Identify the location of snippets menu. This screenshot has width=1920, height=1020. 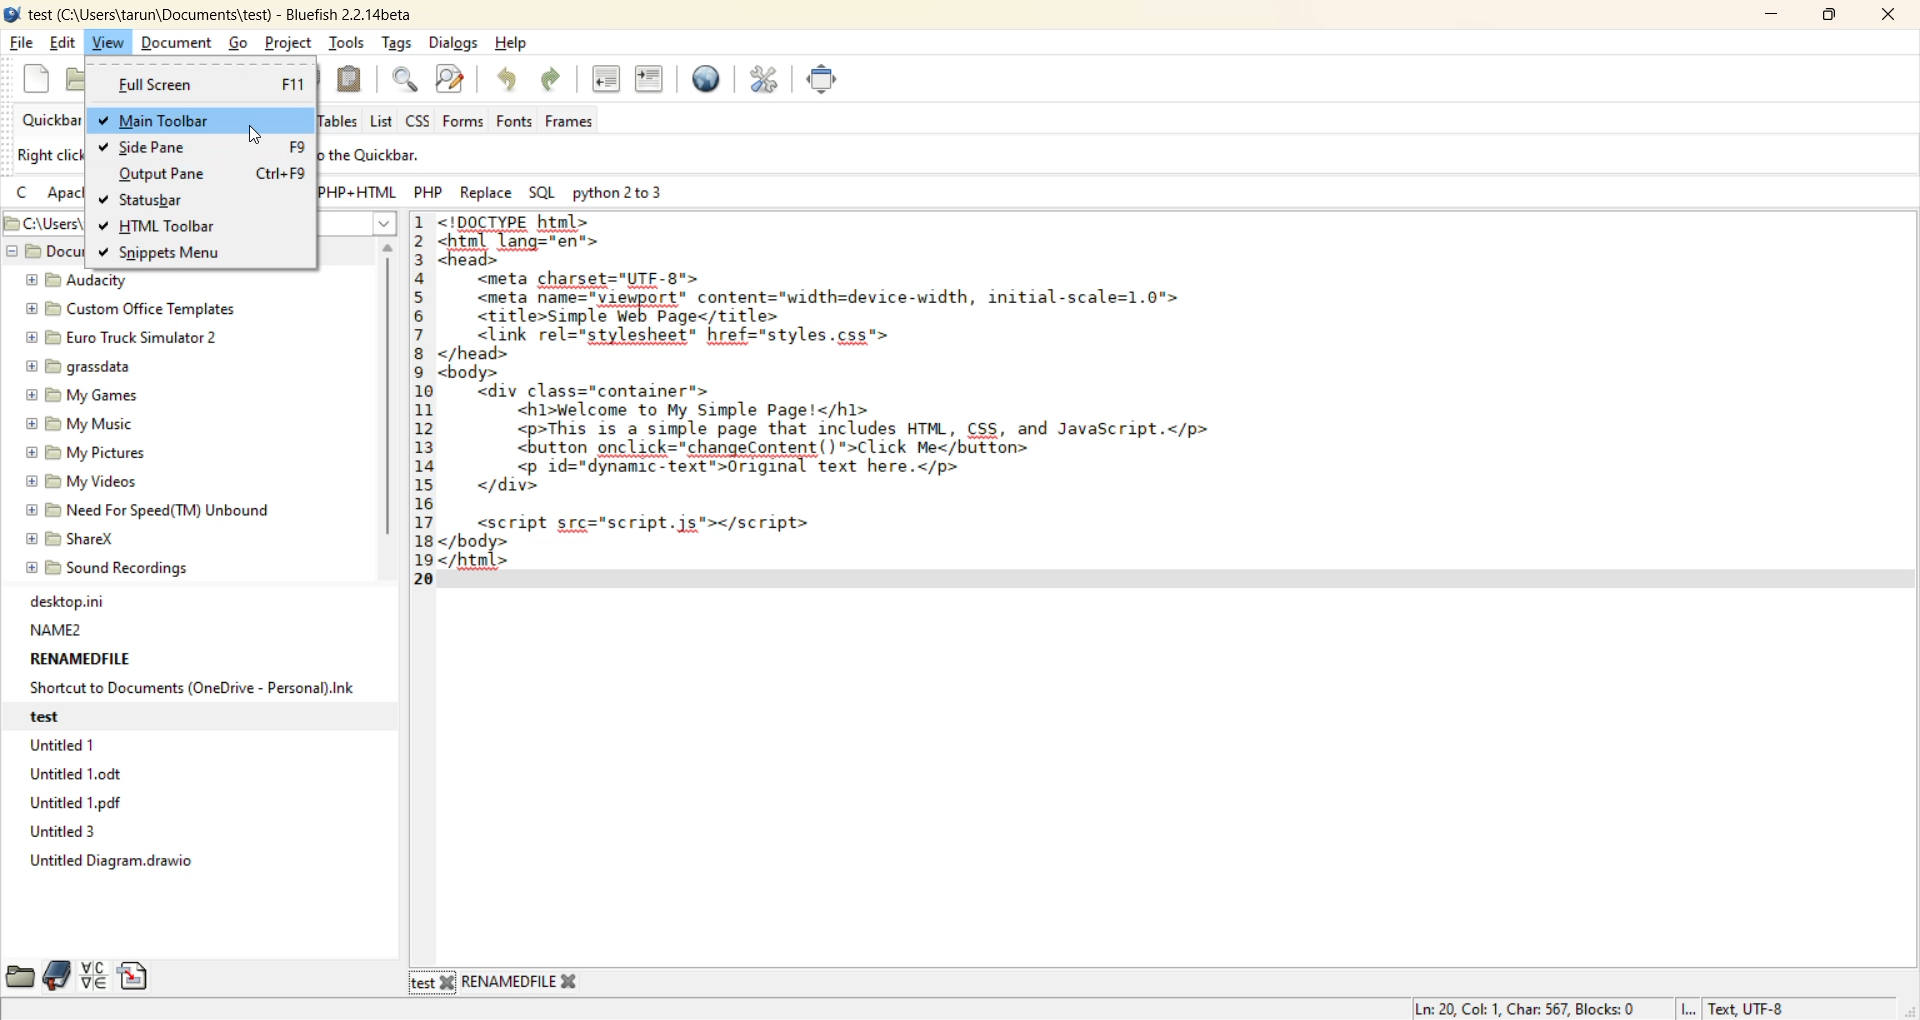
(179, 254).